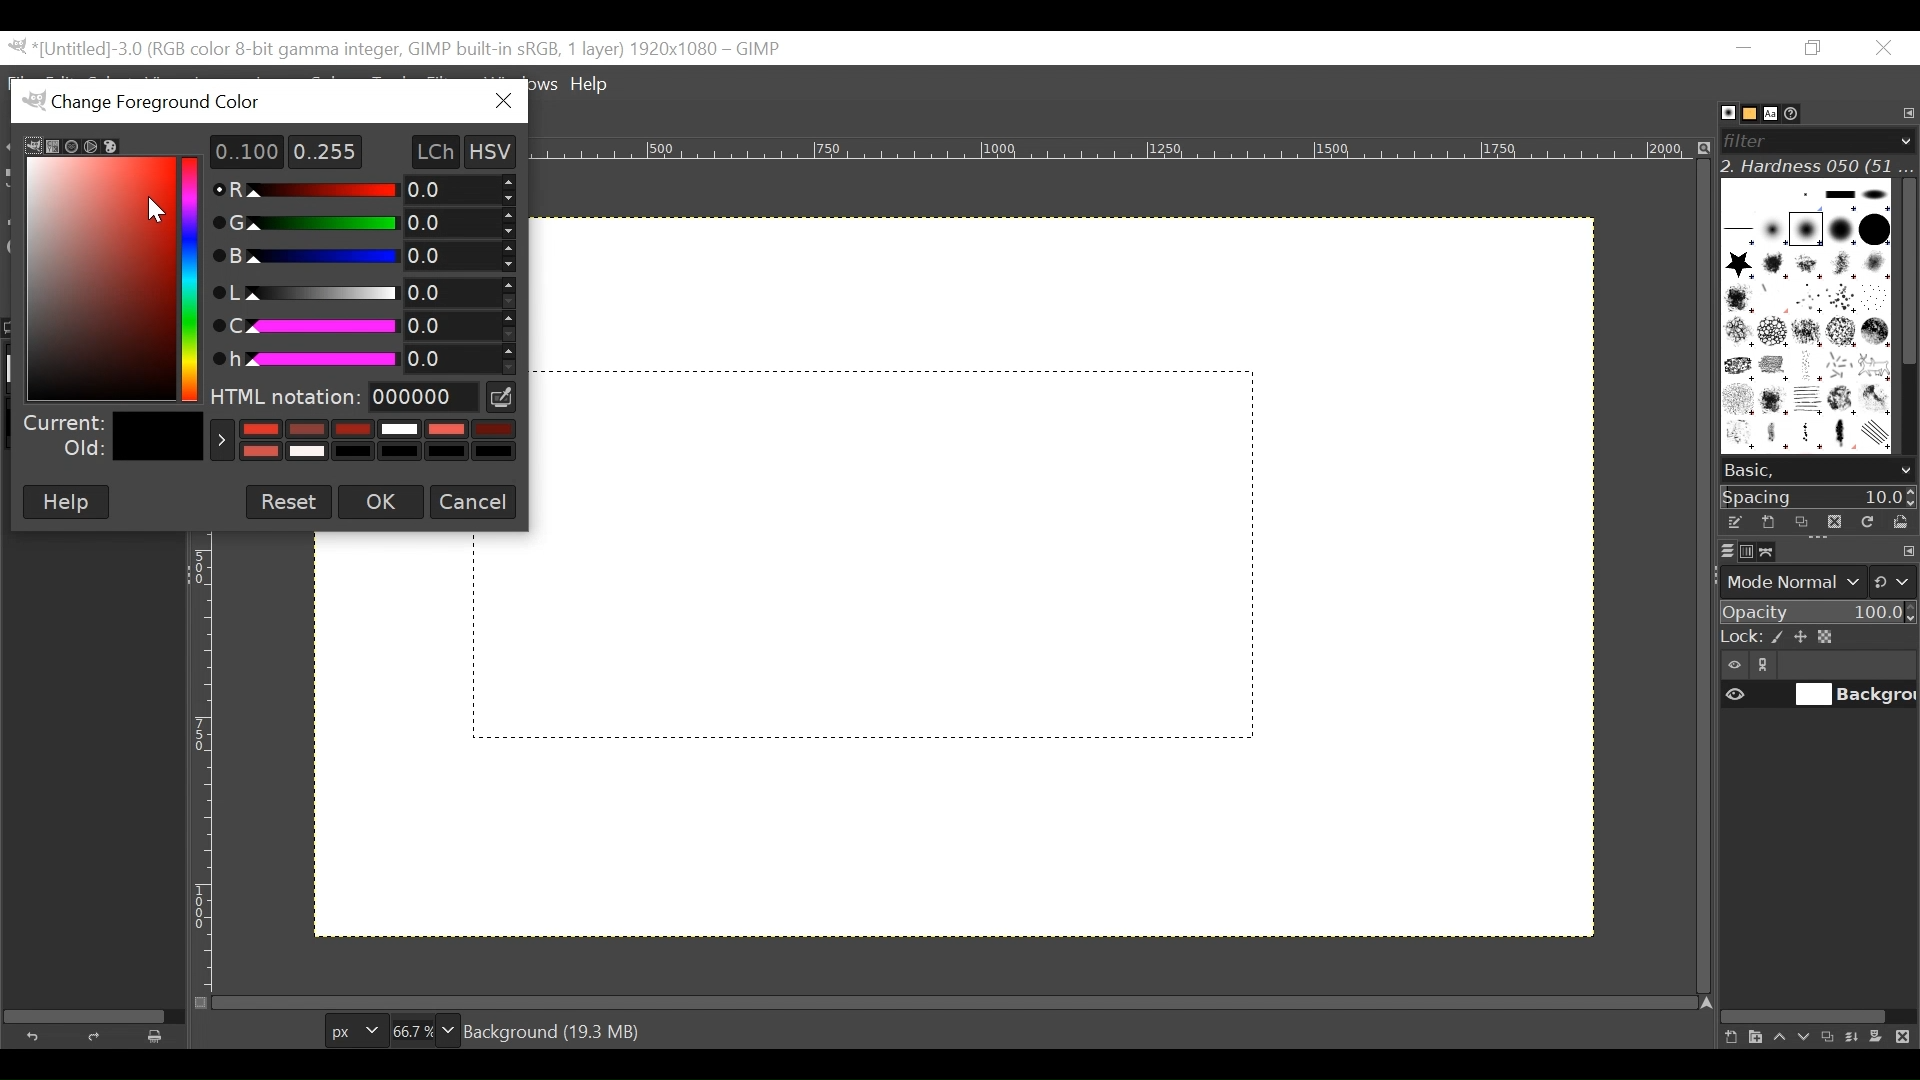 The width and height of the screenshot is (1920, 1080). I want to click on Raise the layer, so click(1779, 1036).